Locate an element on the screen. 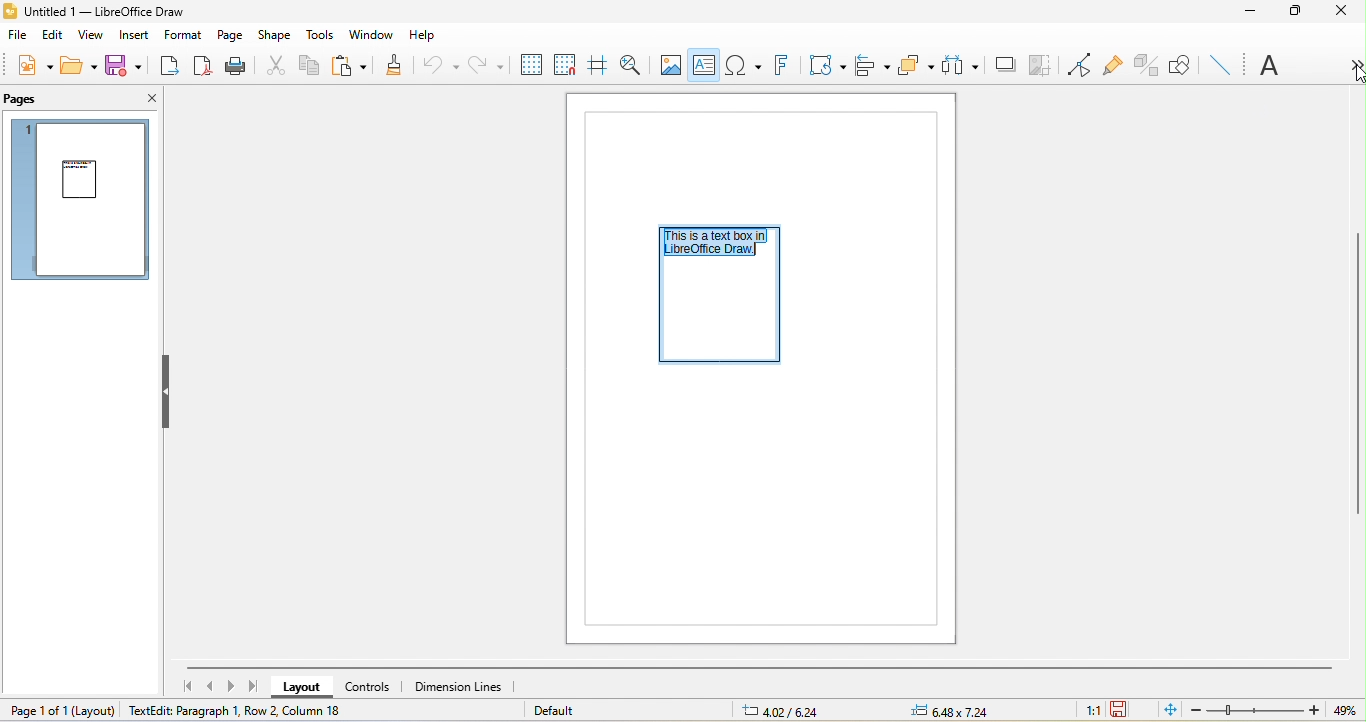  align object is located at coordinates (871, 67).